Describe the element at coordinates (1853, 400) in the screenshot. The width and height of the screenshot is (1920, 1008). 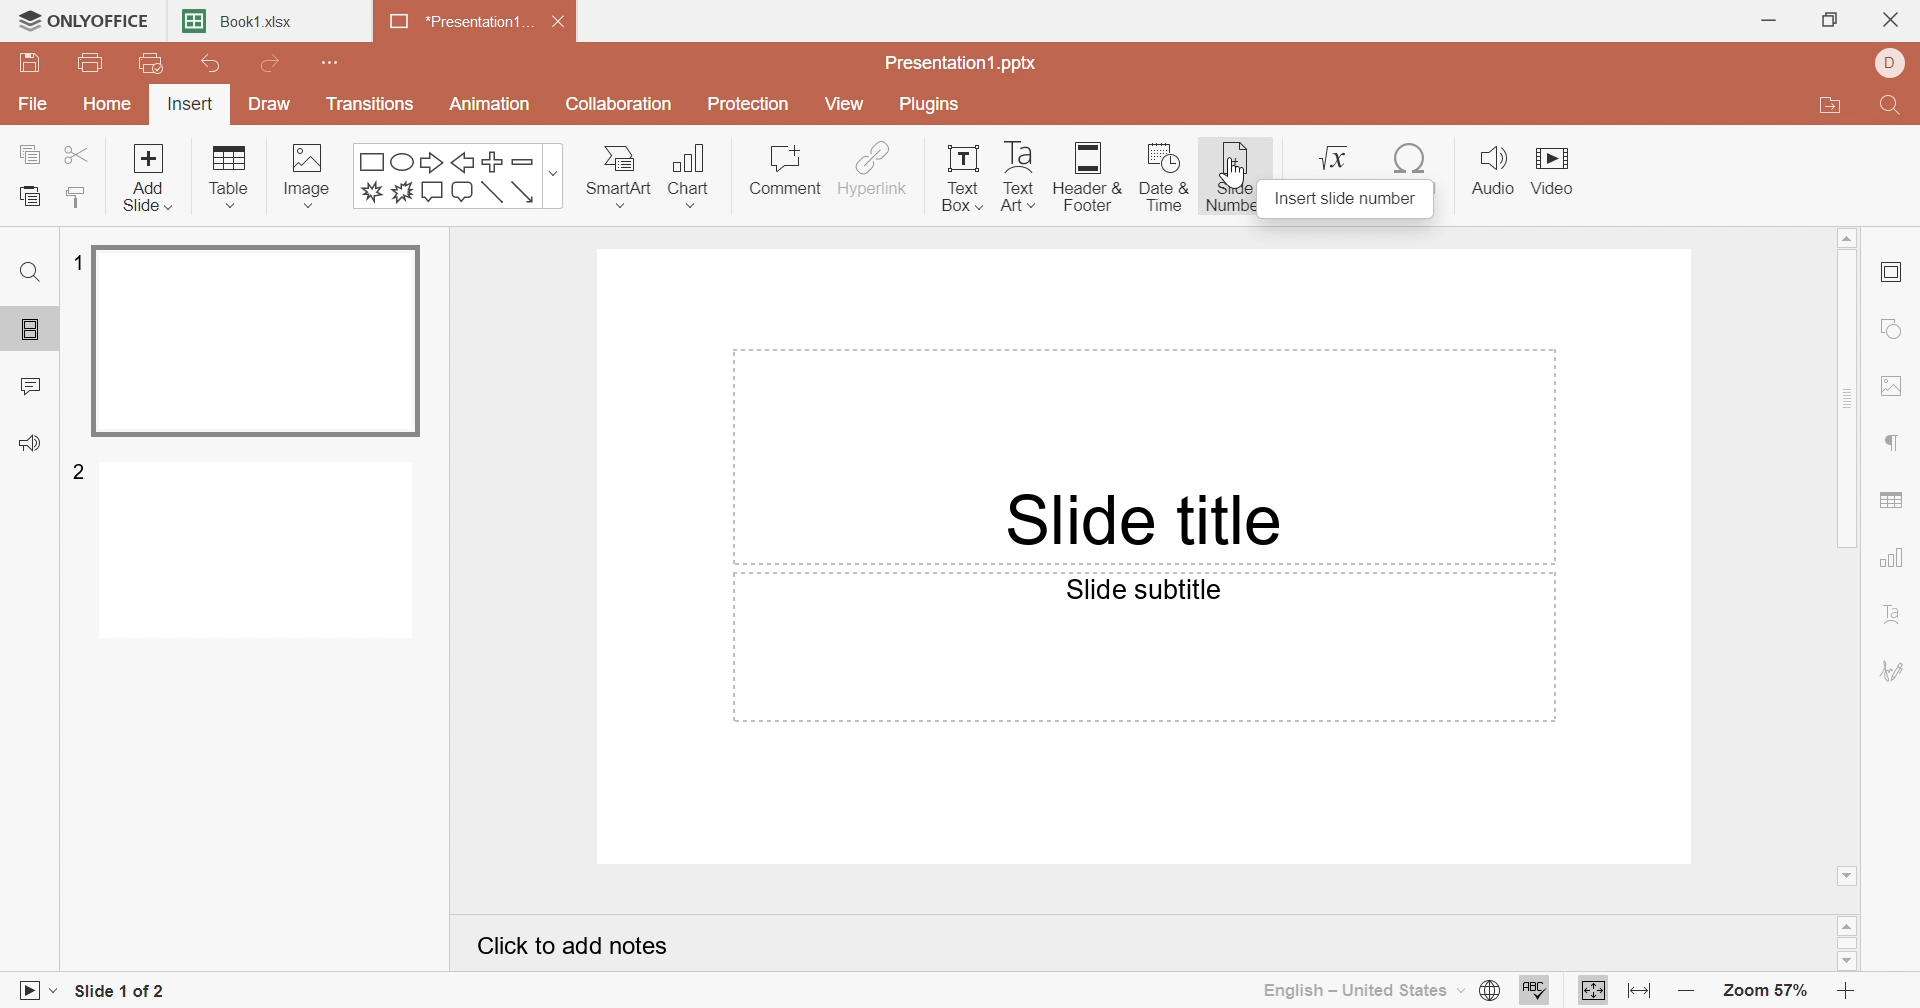
I see `Scroll Bar` at that location.